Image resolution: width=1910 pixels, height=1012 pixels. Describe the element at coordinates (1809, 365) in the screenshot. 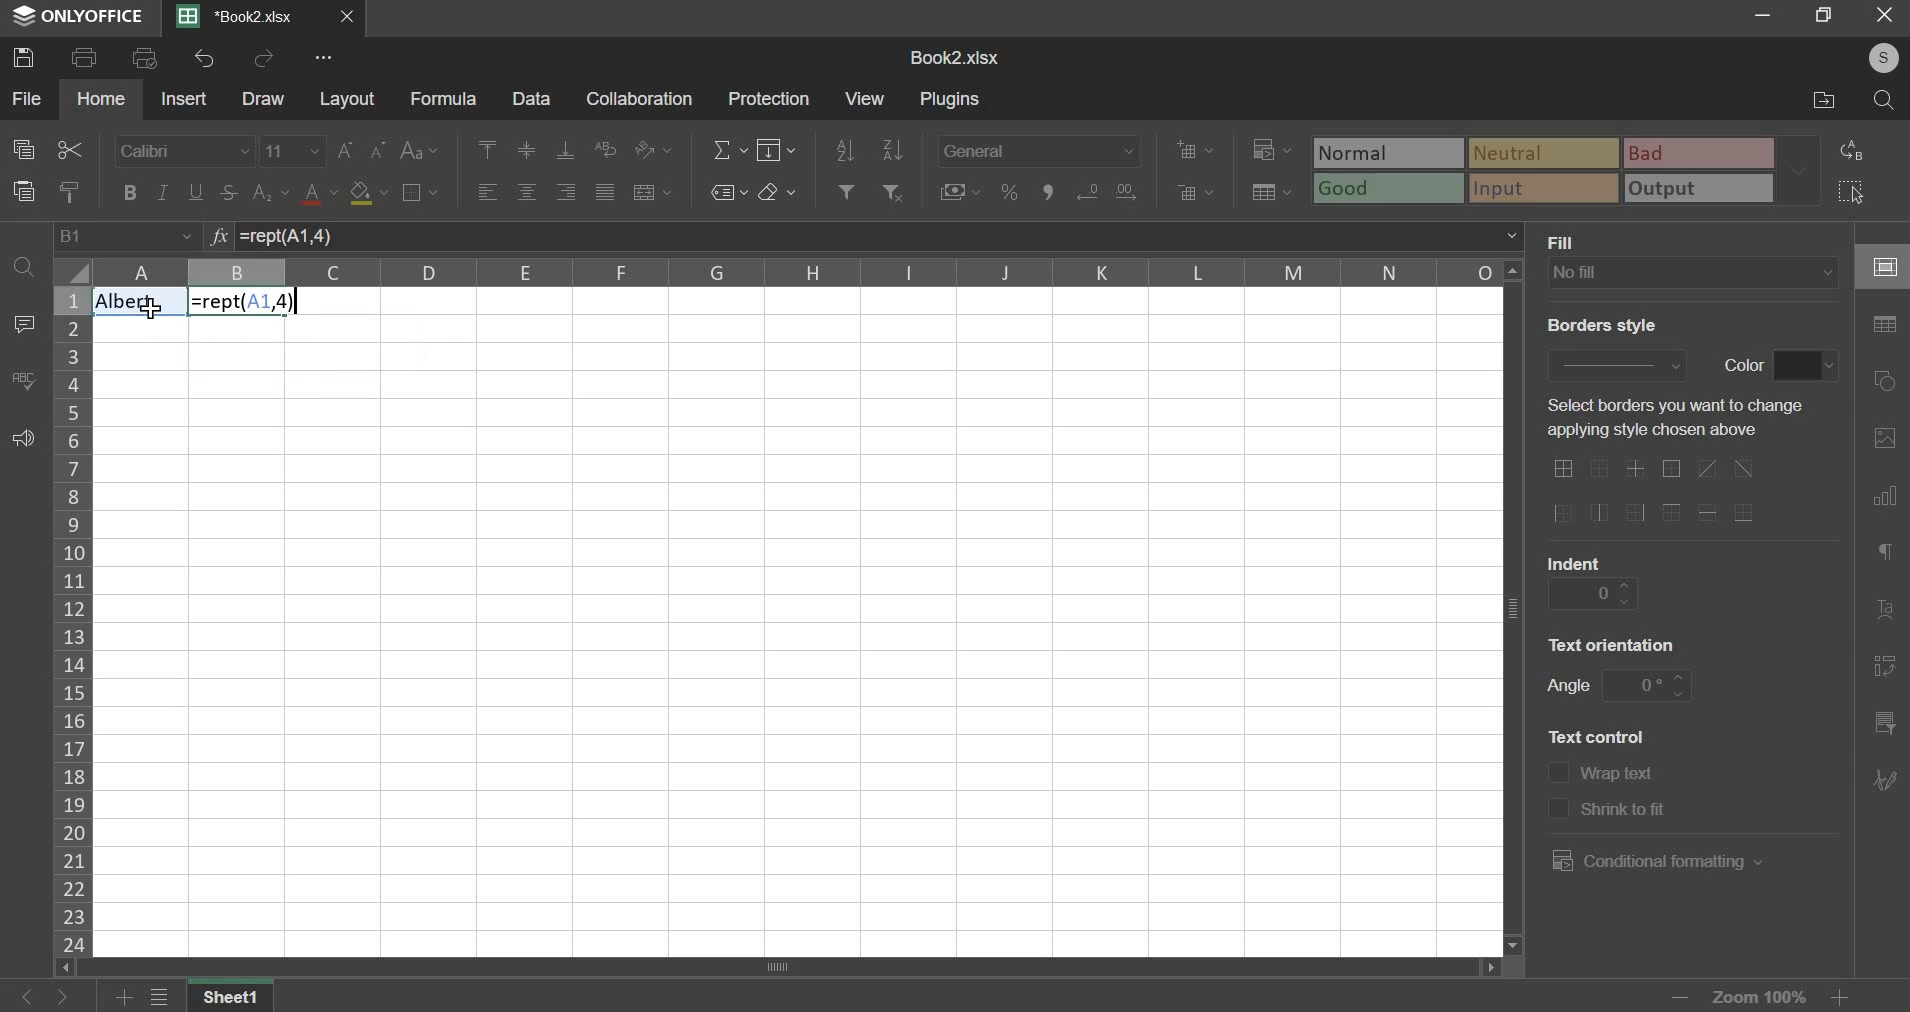

I see `color` at that location.